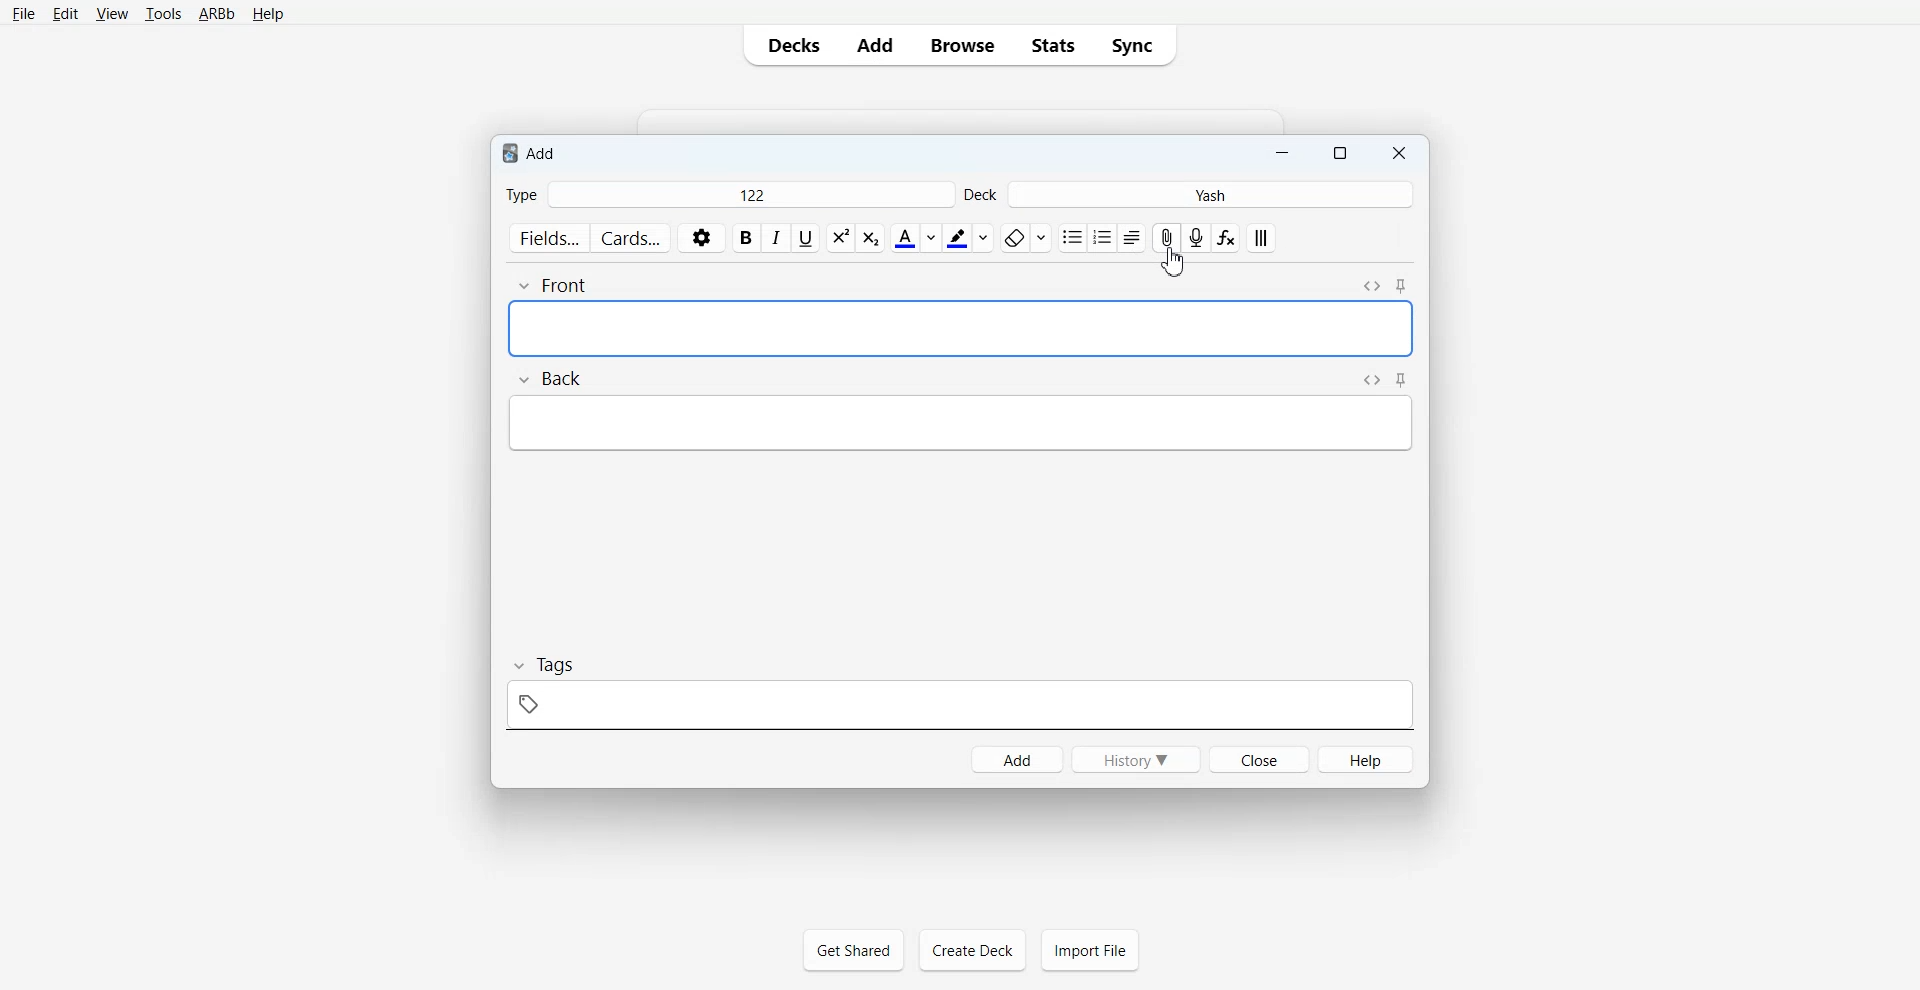  I want to click on Ordered list, so click(1101, 237).